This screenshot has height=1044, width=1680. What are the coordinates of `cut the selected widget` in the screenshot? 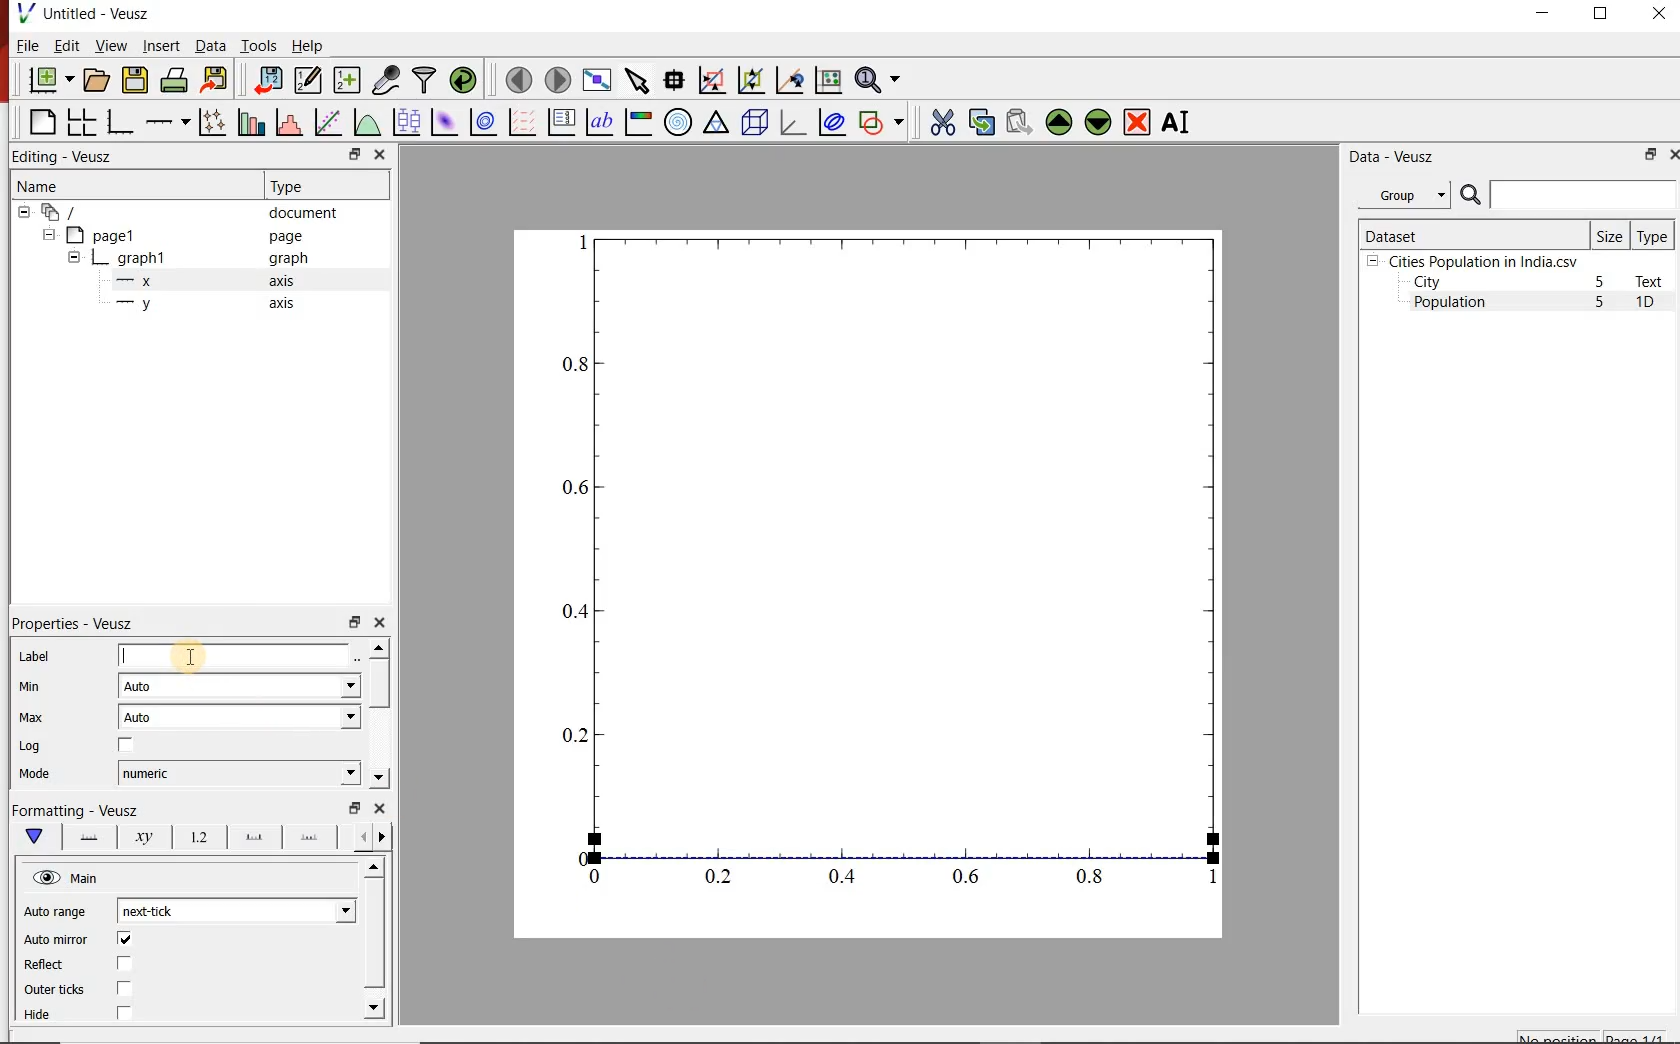 It's located at (939, 122).